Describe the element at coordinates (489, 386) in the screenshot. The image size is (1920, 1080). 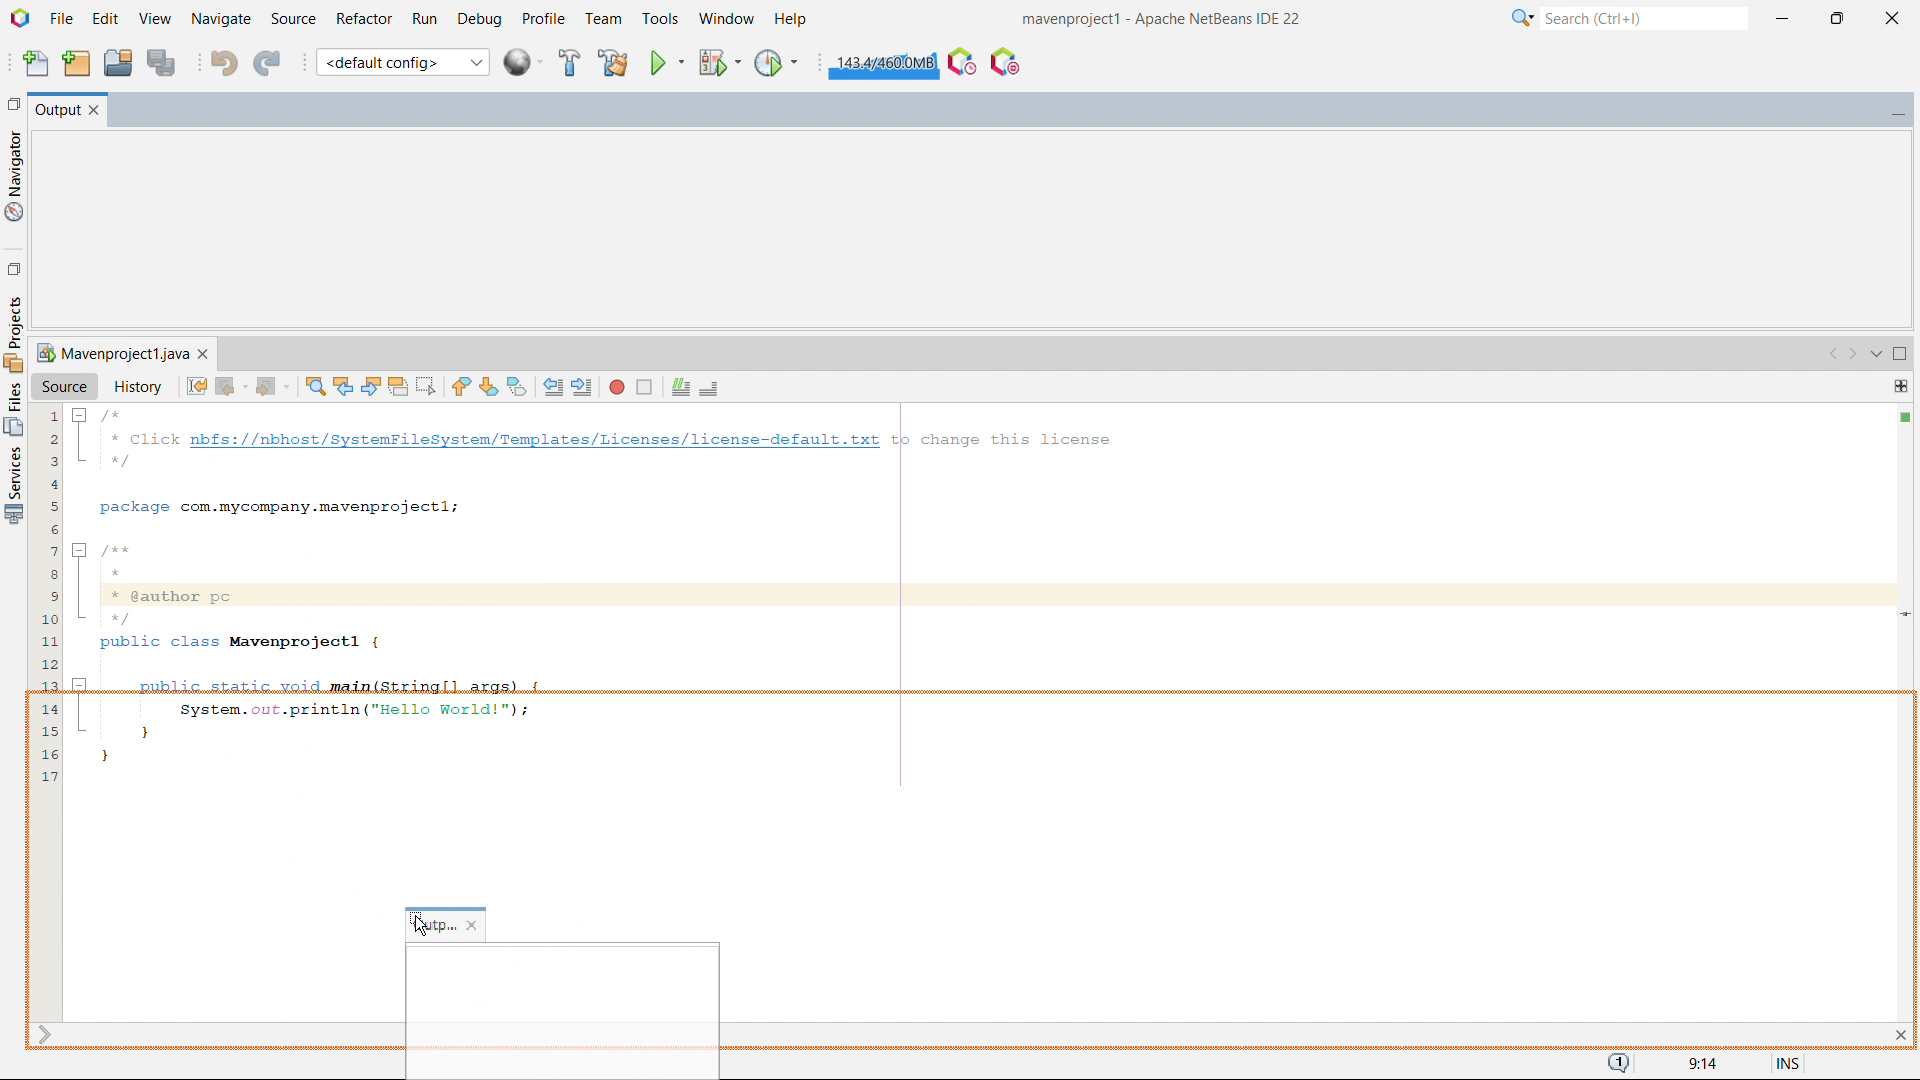
I see `next bookmark` at that location.